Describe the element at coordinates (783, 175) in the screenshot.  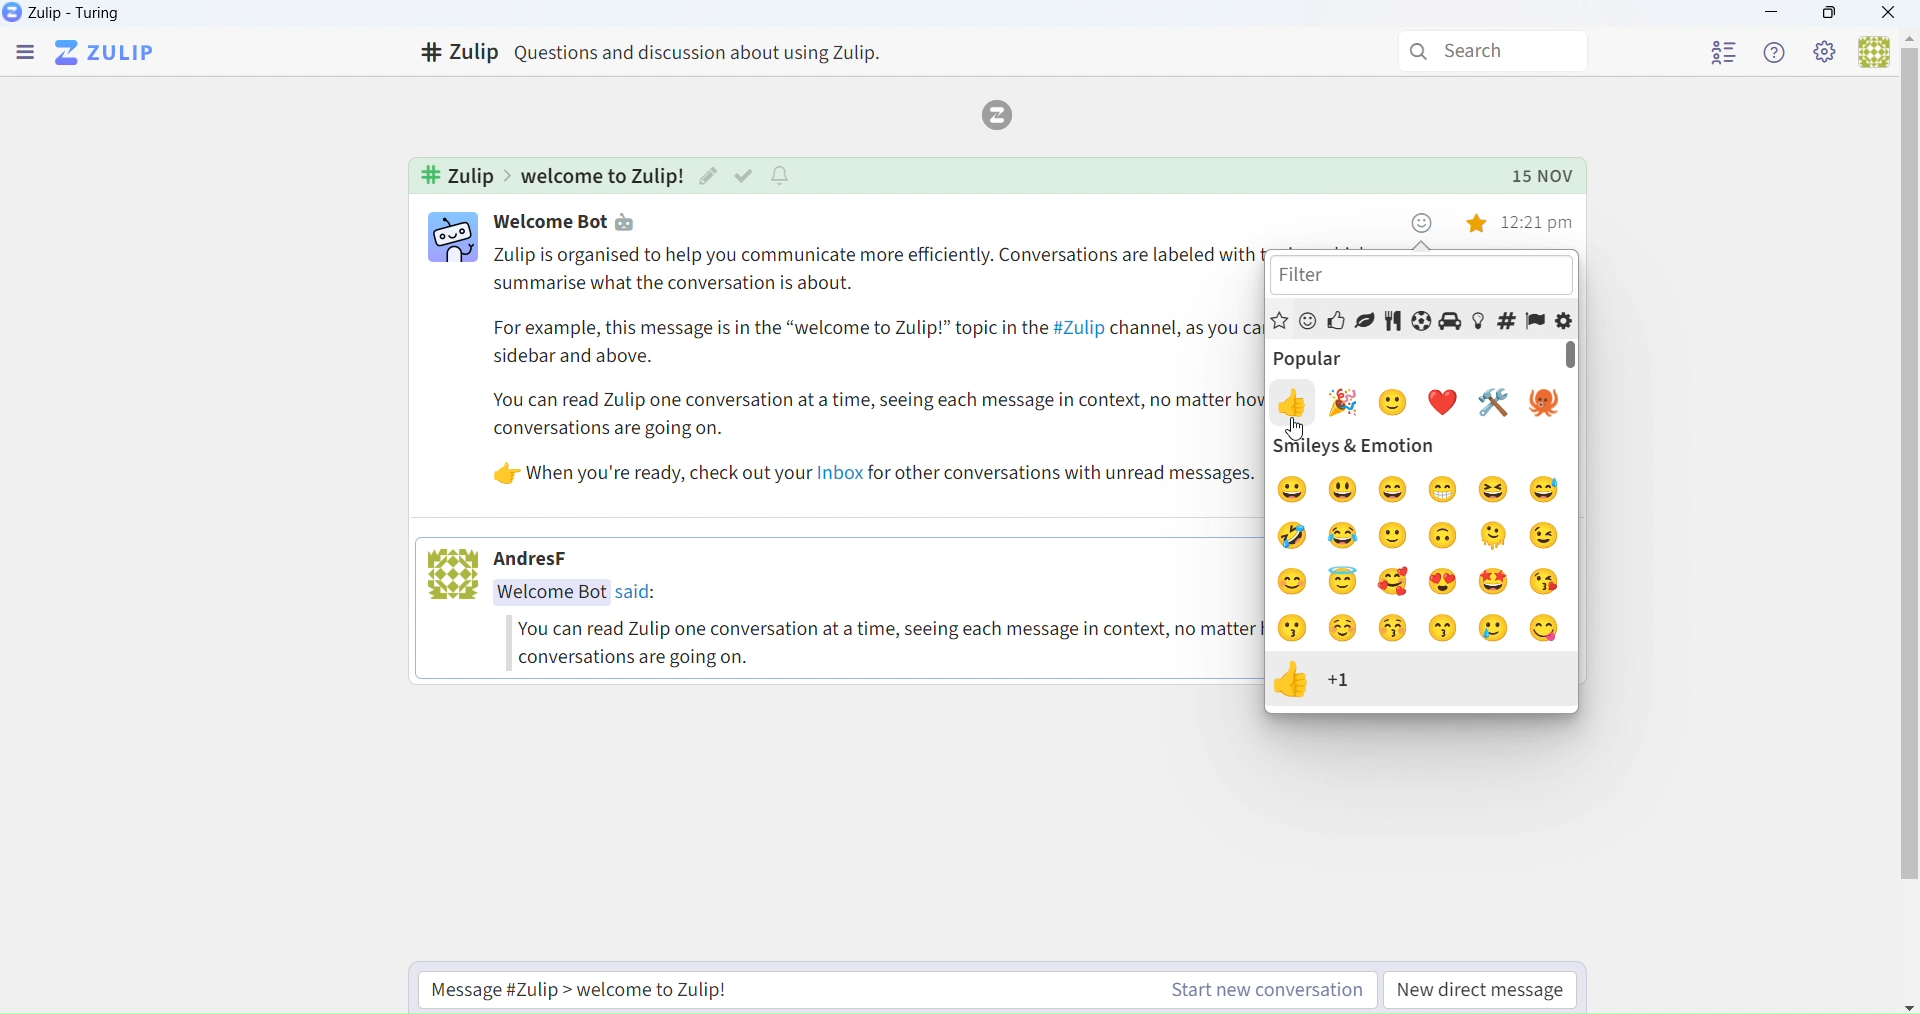
I see `notify` at that location.